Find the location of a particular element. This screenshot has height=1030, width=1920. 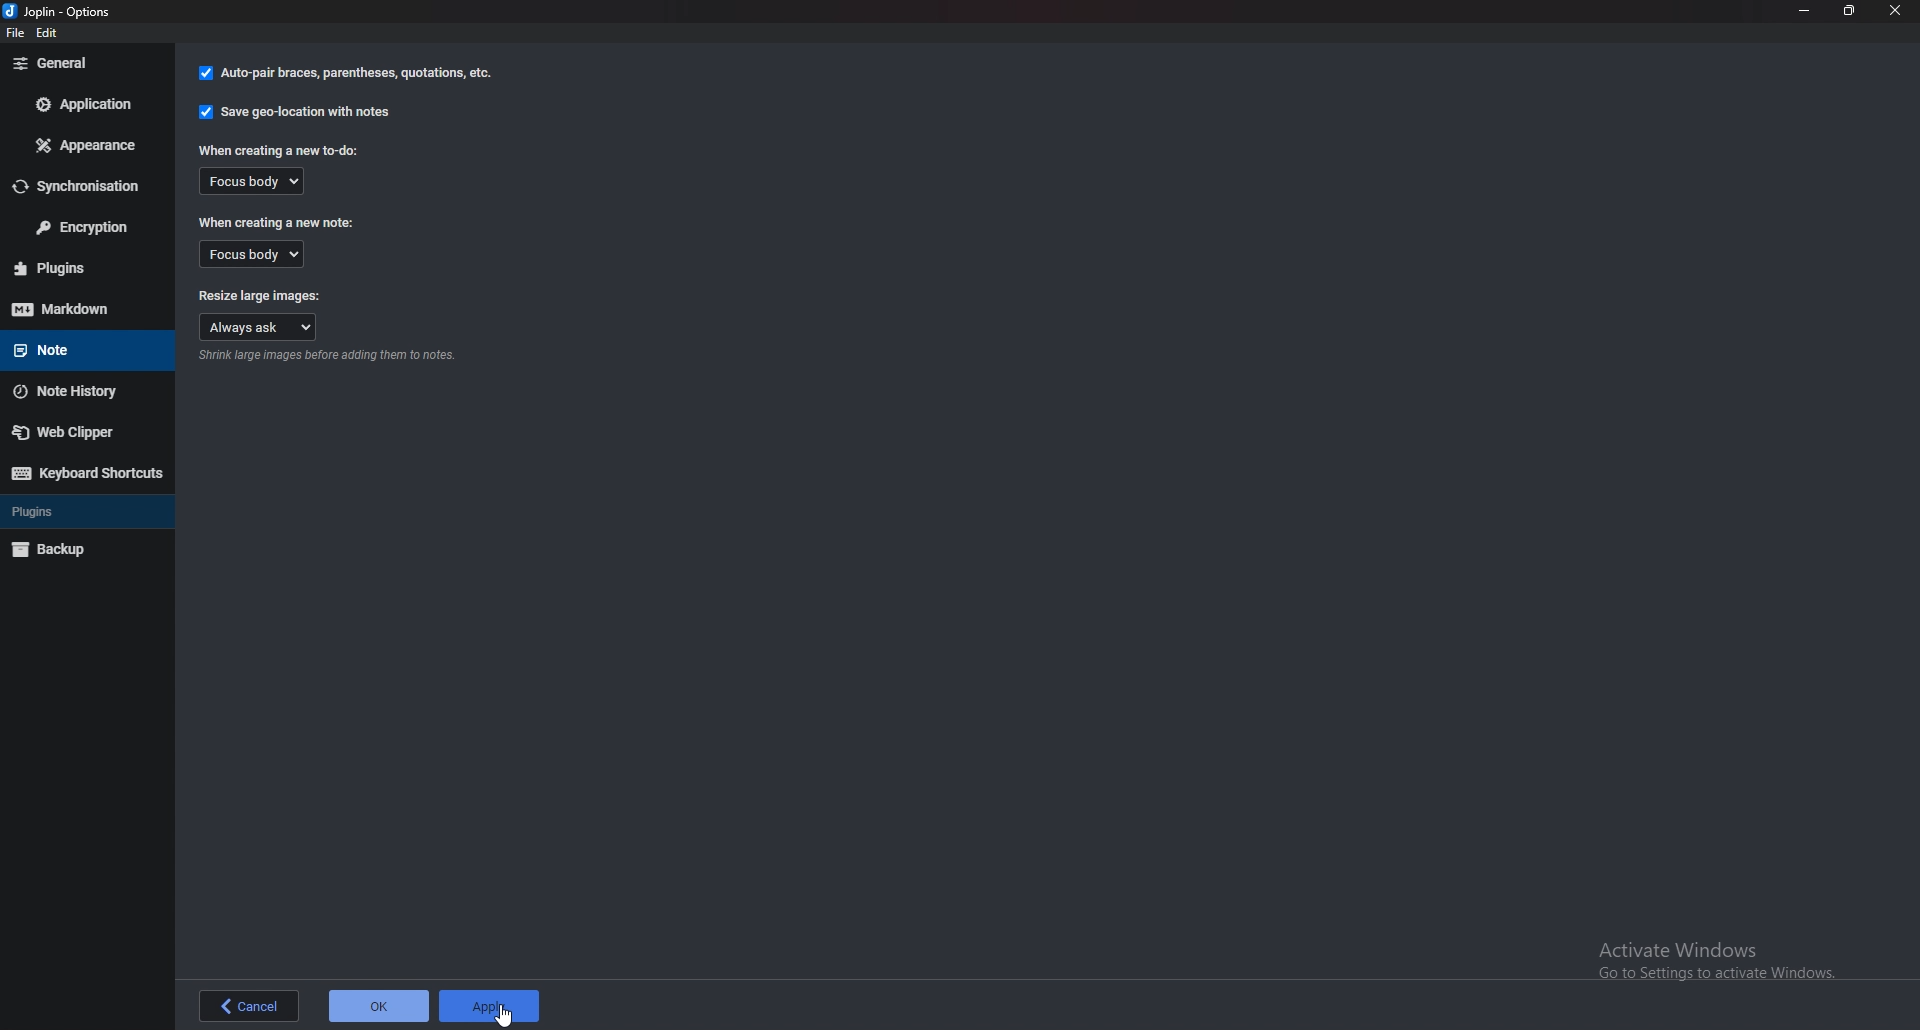

plugins is located at coordinates (82, 509).